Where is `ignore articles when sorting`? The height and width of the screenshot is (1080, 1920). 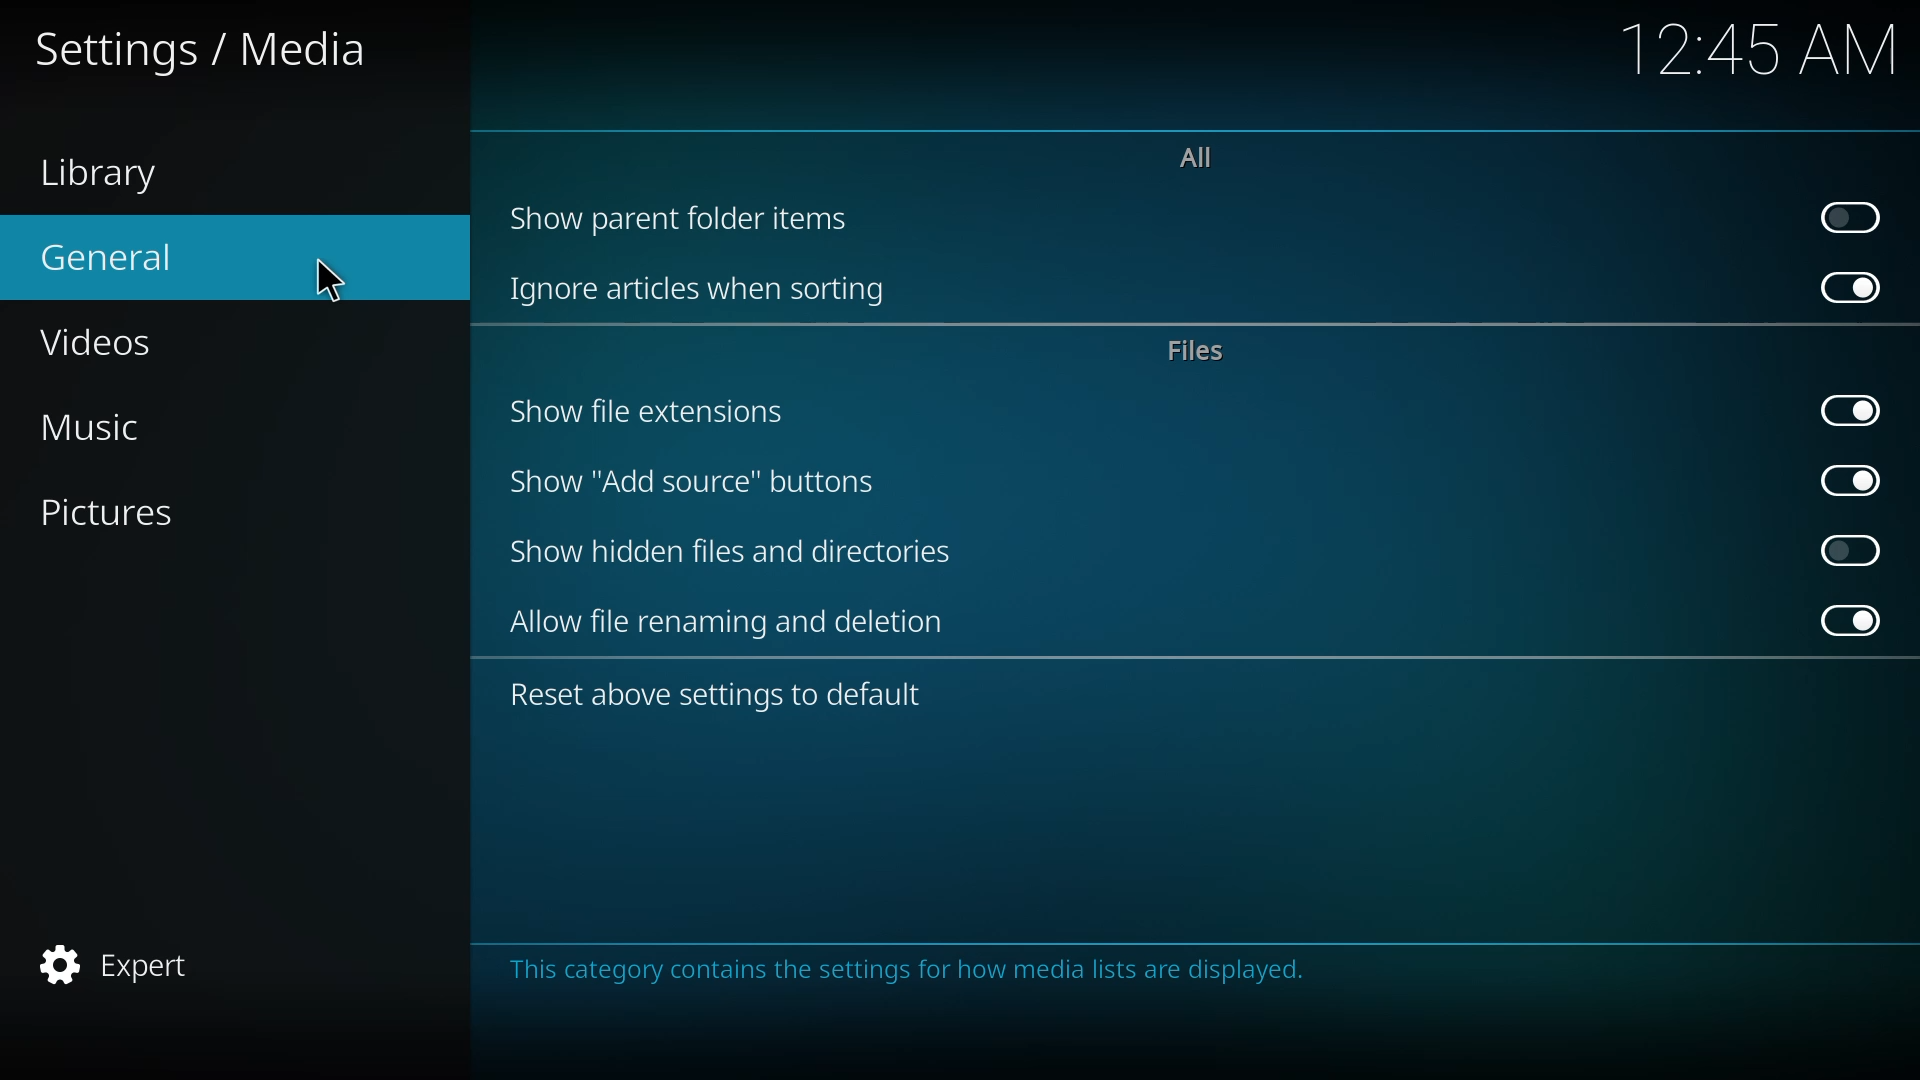 ignore articles when sorting is located at coordinates (710, 288).